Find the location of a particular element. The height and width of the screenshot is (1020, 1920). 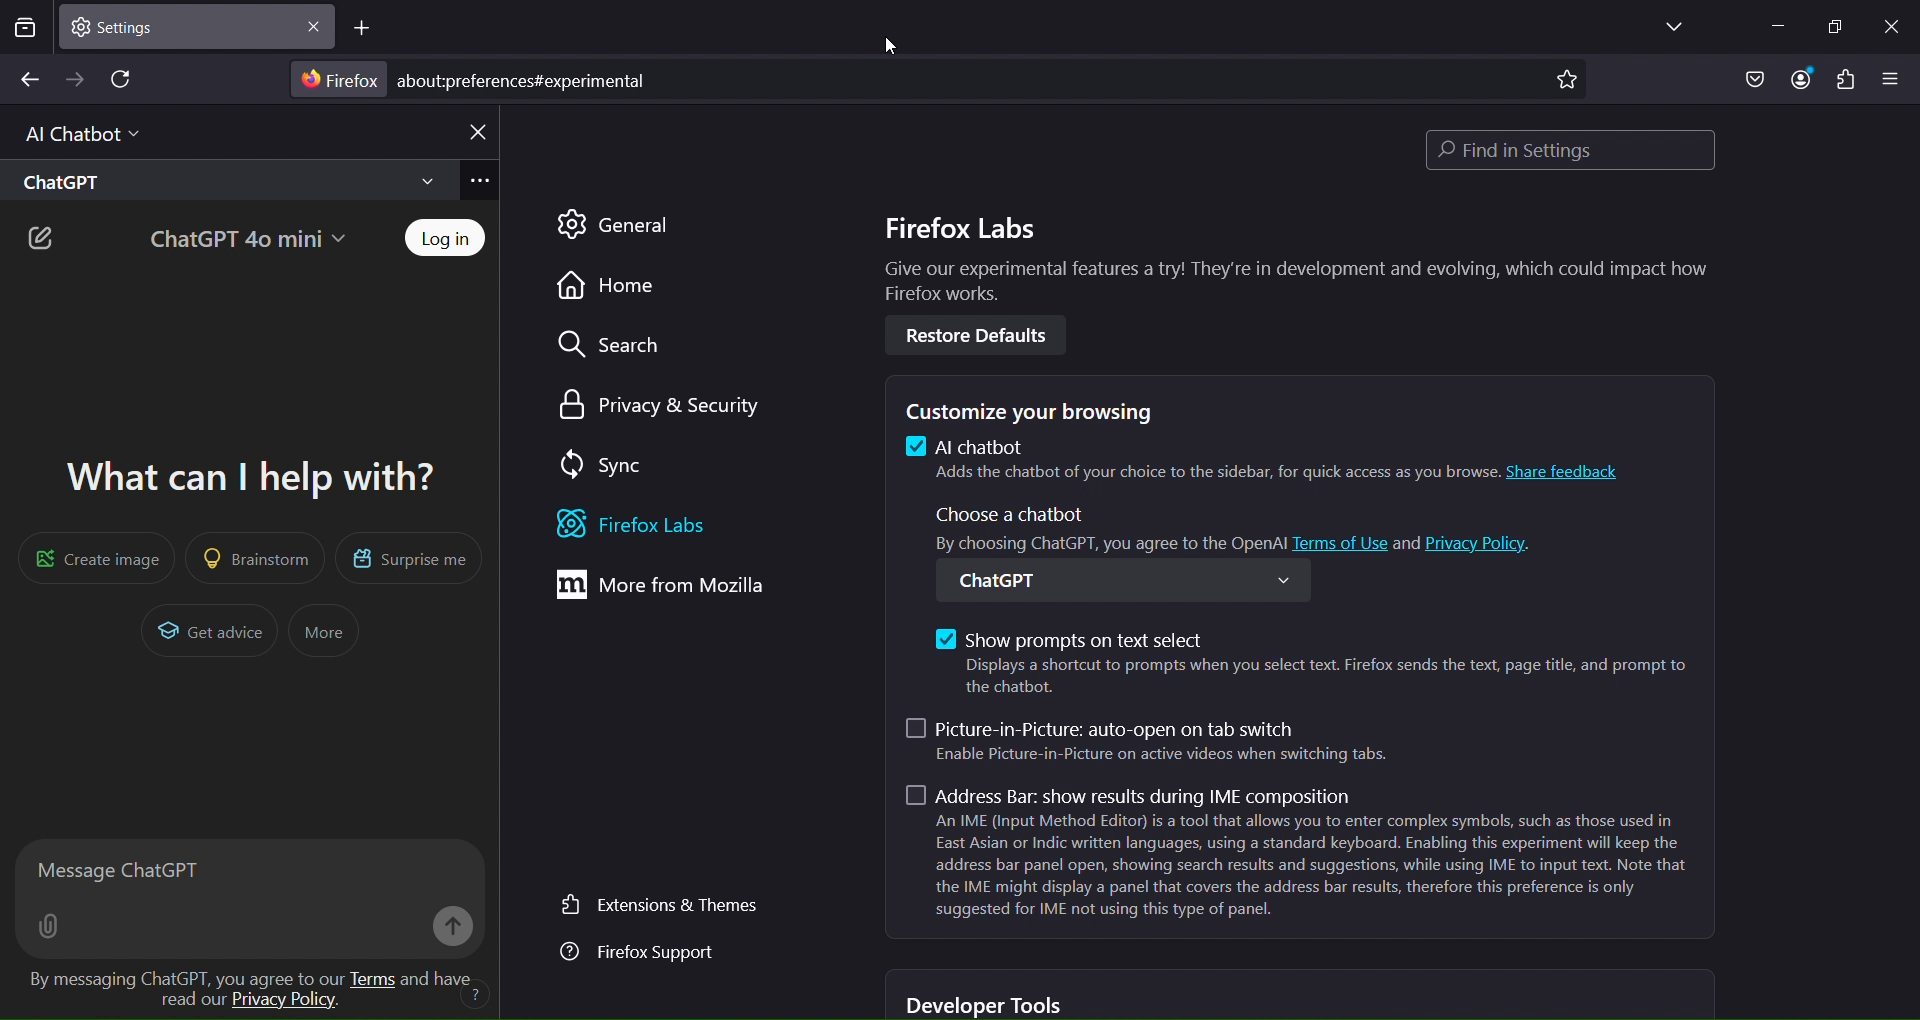

choose one is located at coordinates (1132, 578).